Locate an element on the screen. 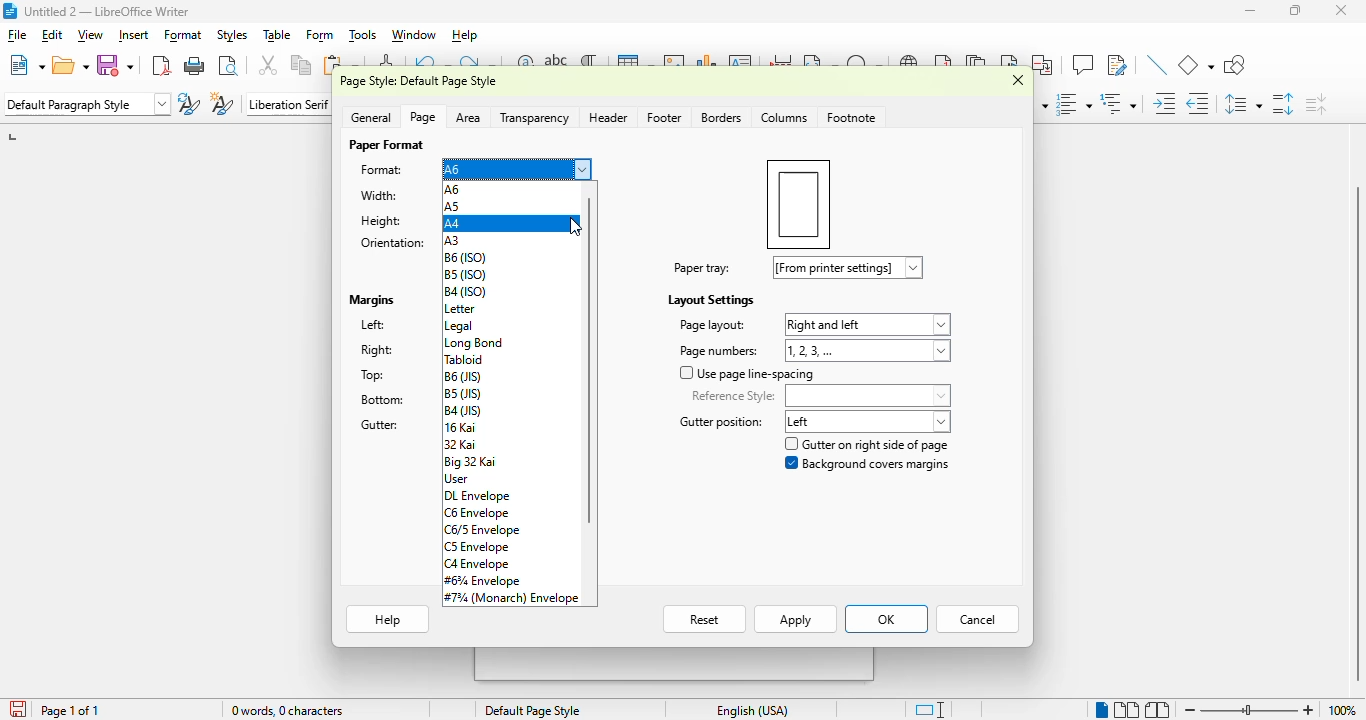 This screenshot has height=720, width=1366. new style from selection is located at coordinates (223, 103).